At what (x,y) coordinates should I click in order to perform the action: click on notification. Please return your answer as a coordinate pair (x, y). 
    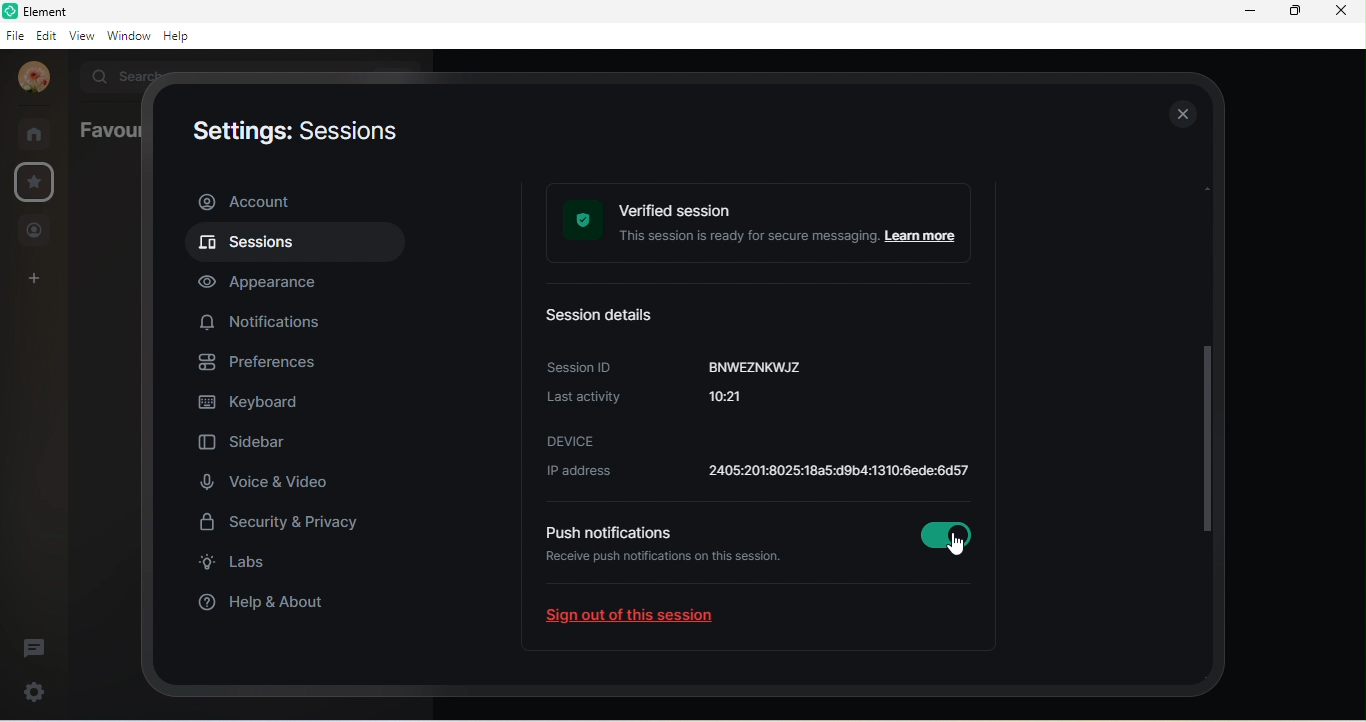
    Looking at the image, I should click on (265, 320).